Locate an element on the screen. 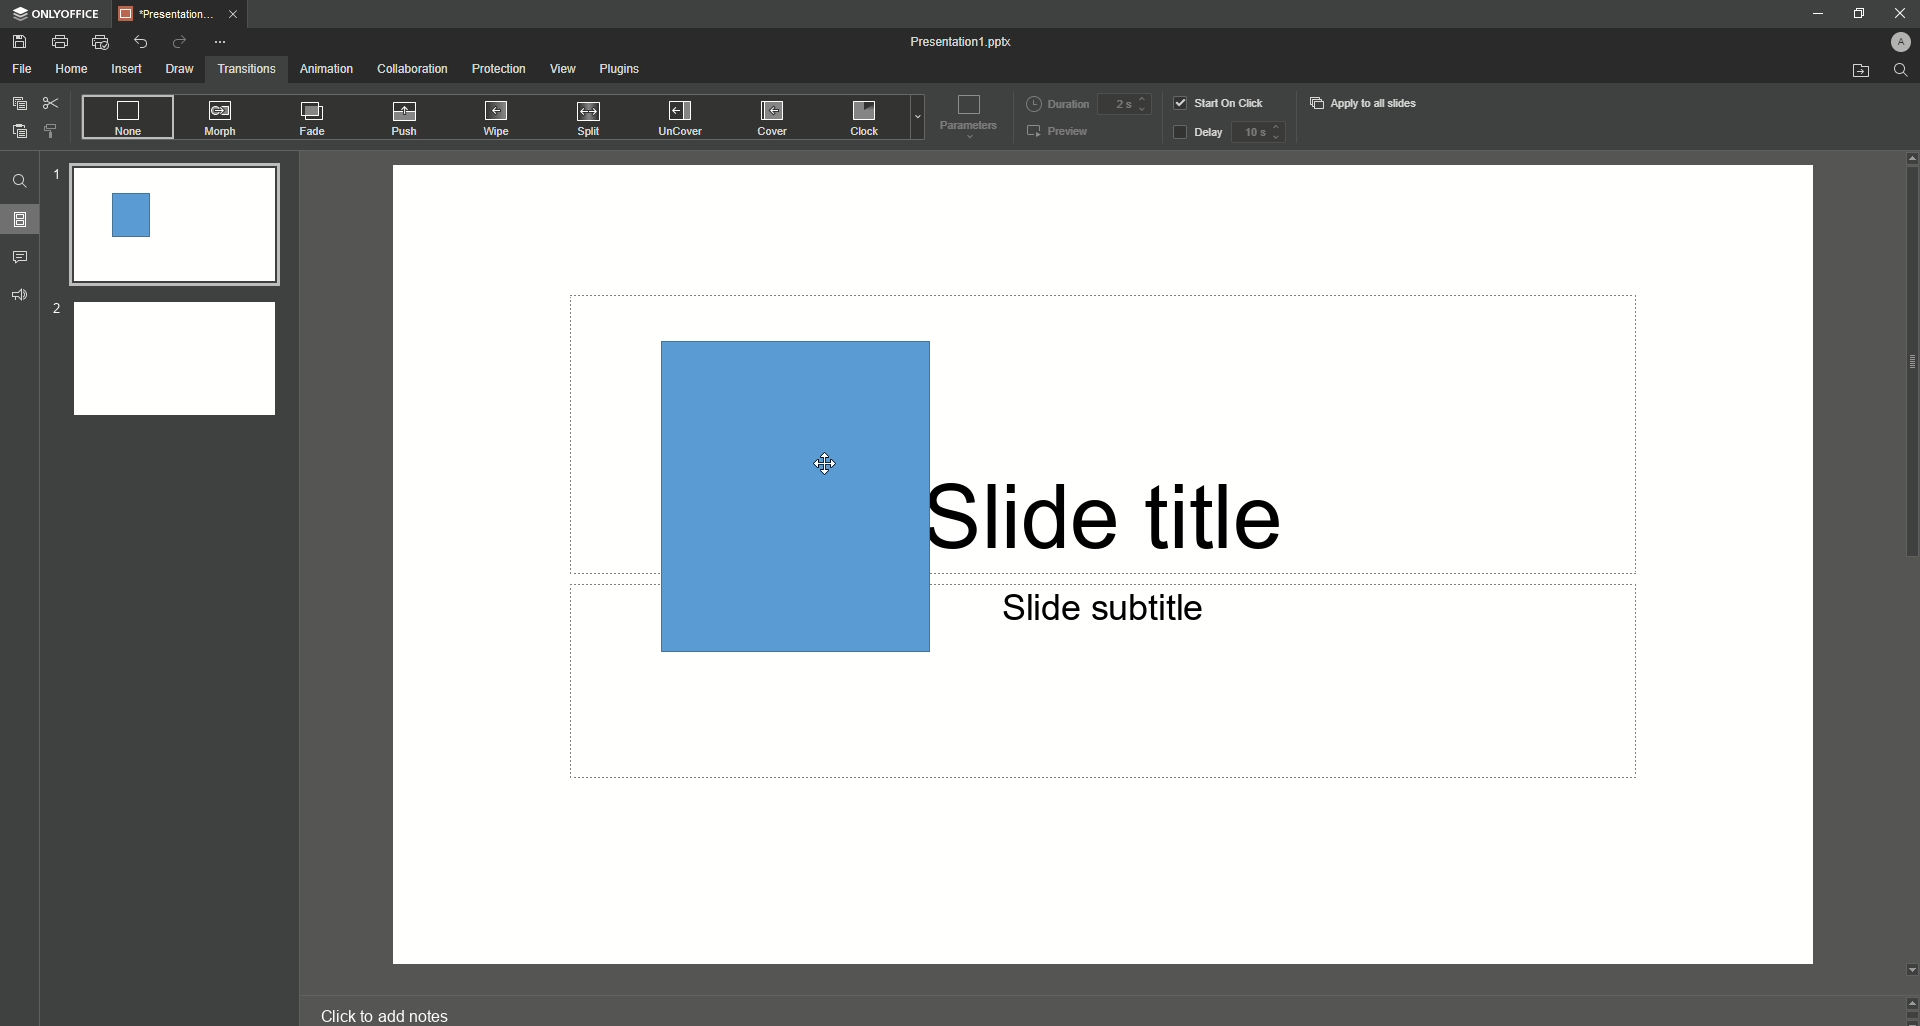 This screenshot has width=1920, height=1026. Slides is located at coordinates (20, 219).